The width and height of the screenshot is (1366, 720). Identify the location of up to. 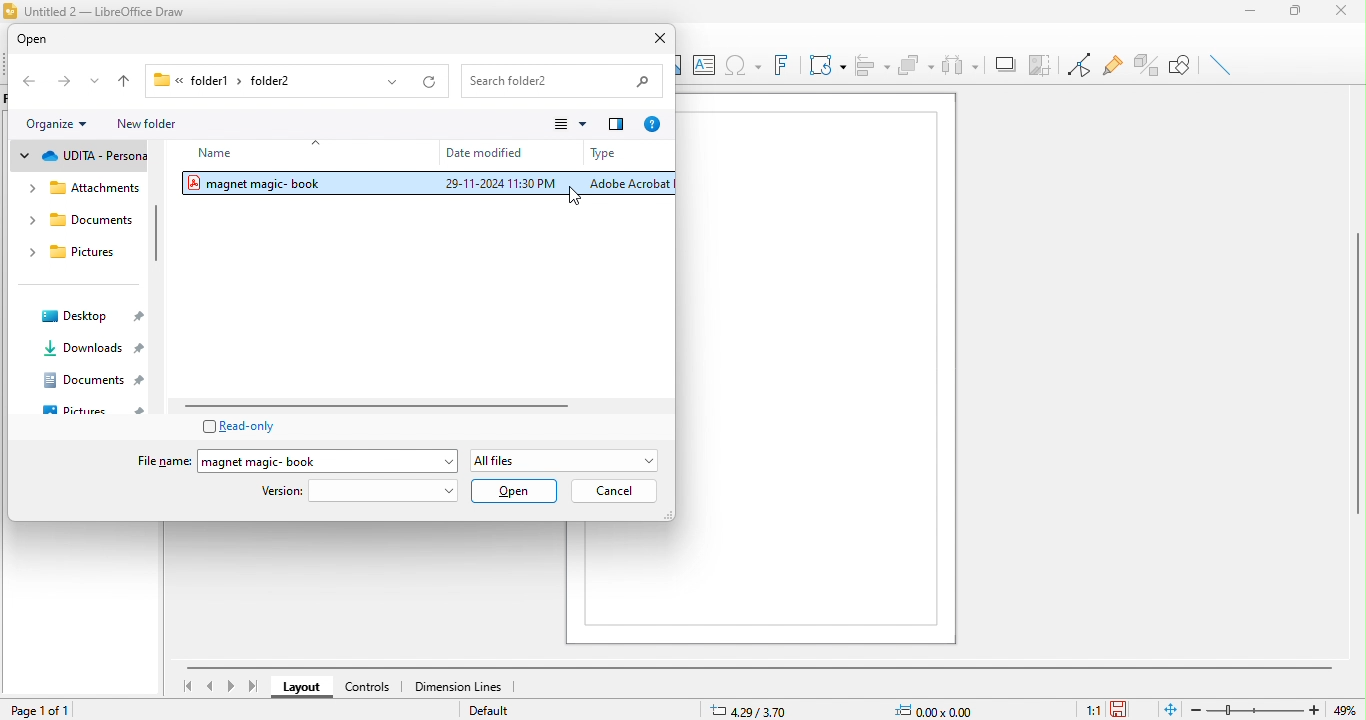
(130, 81).